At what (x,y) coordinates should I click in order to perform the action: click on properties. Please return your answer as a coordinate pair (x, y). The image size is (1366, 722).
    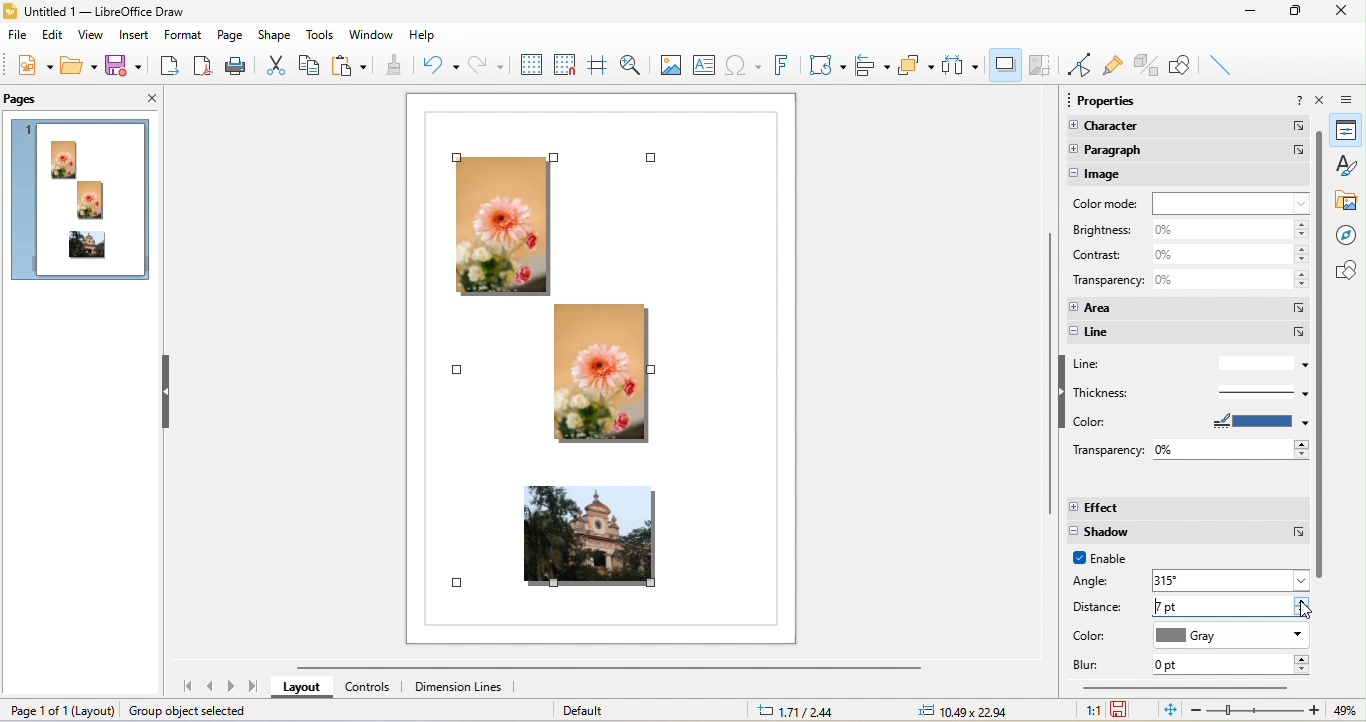
    Looking at the image, I should click on (1112, 100).